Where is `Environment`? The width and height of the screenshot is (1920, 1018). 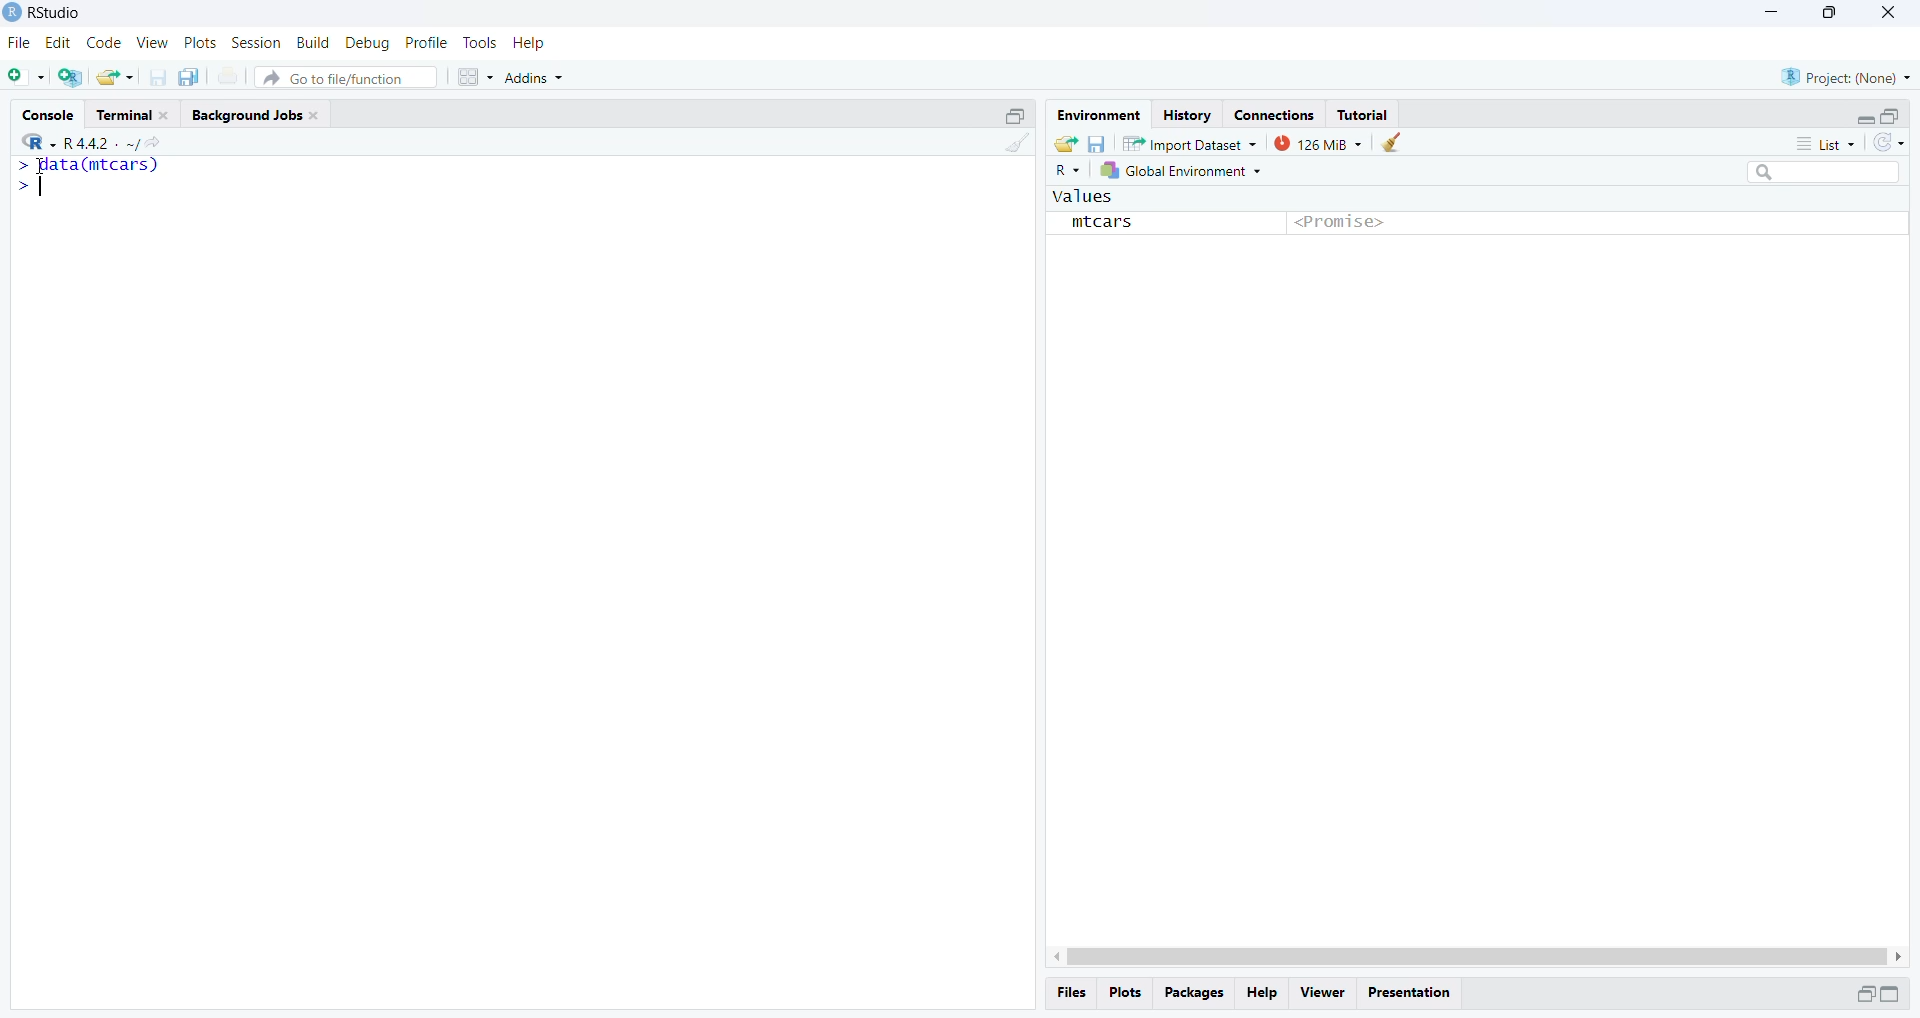
Environment is located at coordinates (1096, 113).